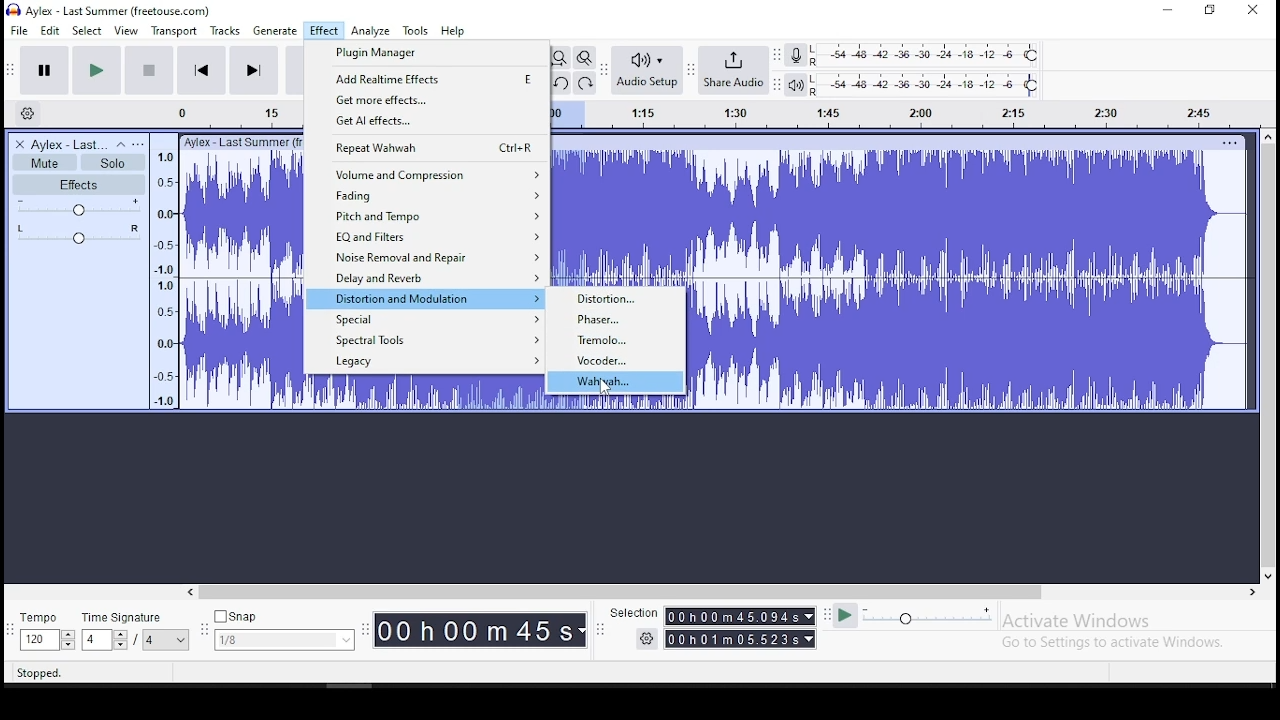  Describe the element at coordinates (254, 71) in the screenshot. I see `skip to end` at that location.